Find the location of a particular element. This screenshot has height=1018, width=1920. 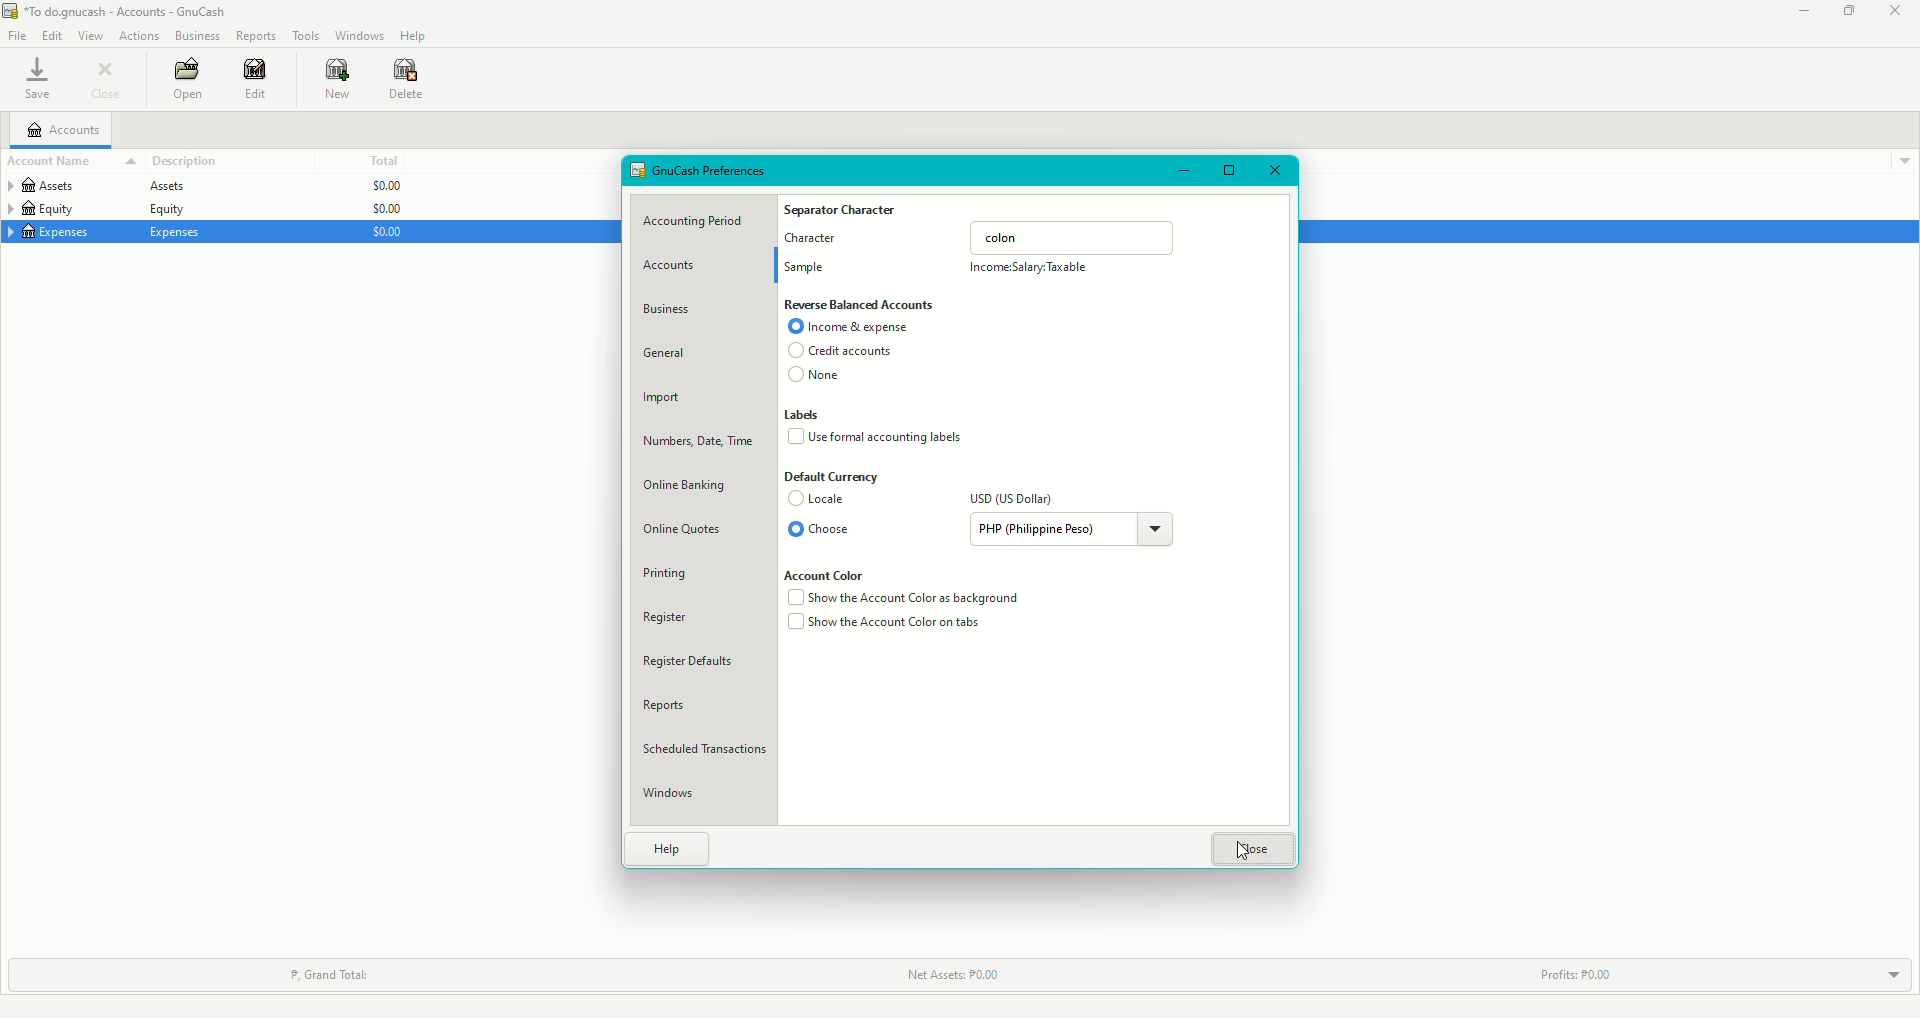

Net Assets is located at coordinates (946, 975).